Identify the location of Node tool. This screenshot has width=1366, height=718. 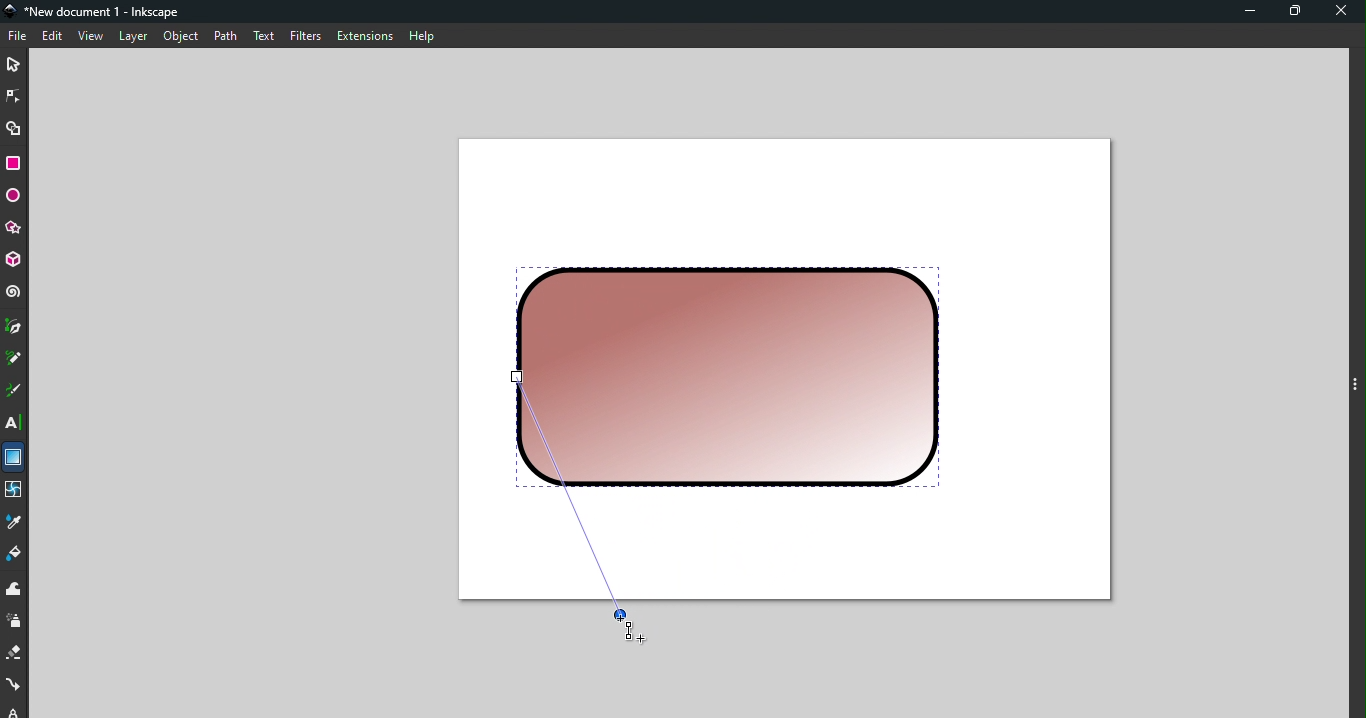
(16, 93).